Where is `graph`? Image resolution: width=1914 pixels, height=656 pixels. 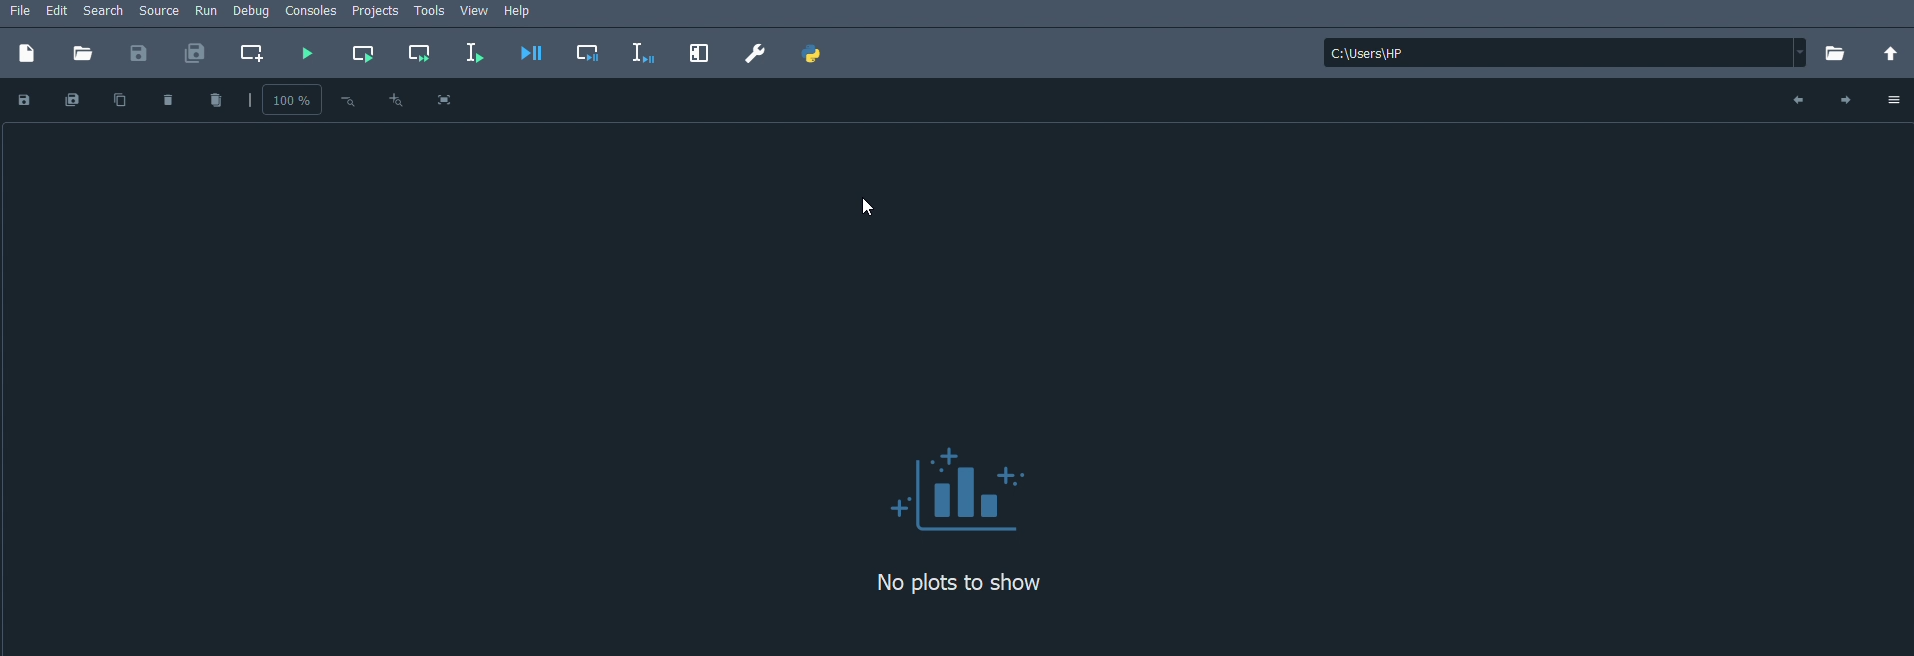
graph is located at coordinates (956, 488).